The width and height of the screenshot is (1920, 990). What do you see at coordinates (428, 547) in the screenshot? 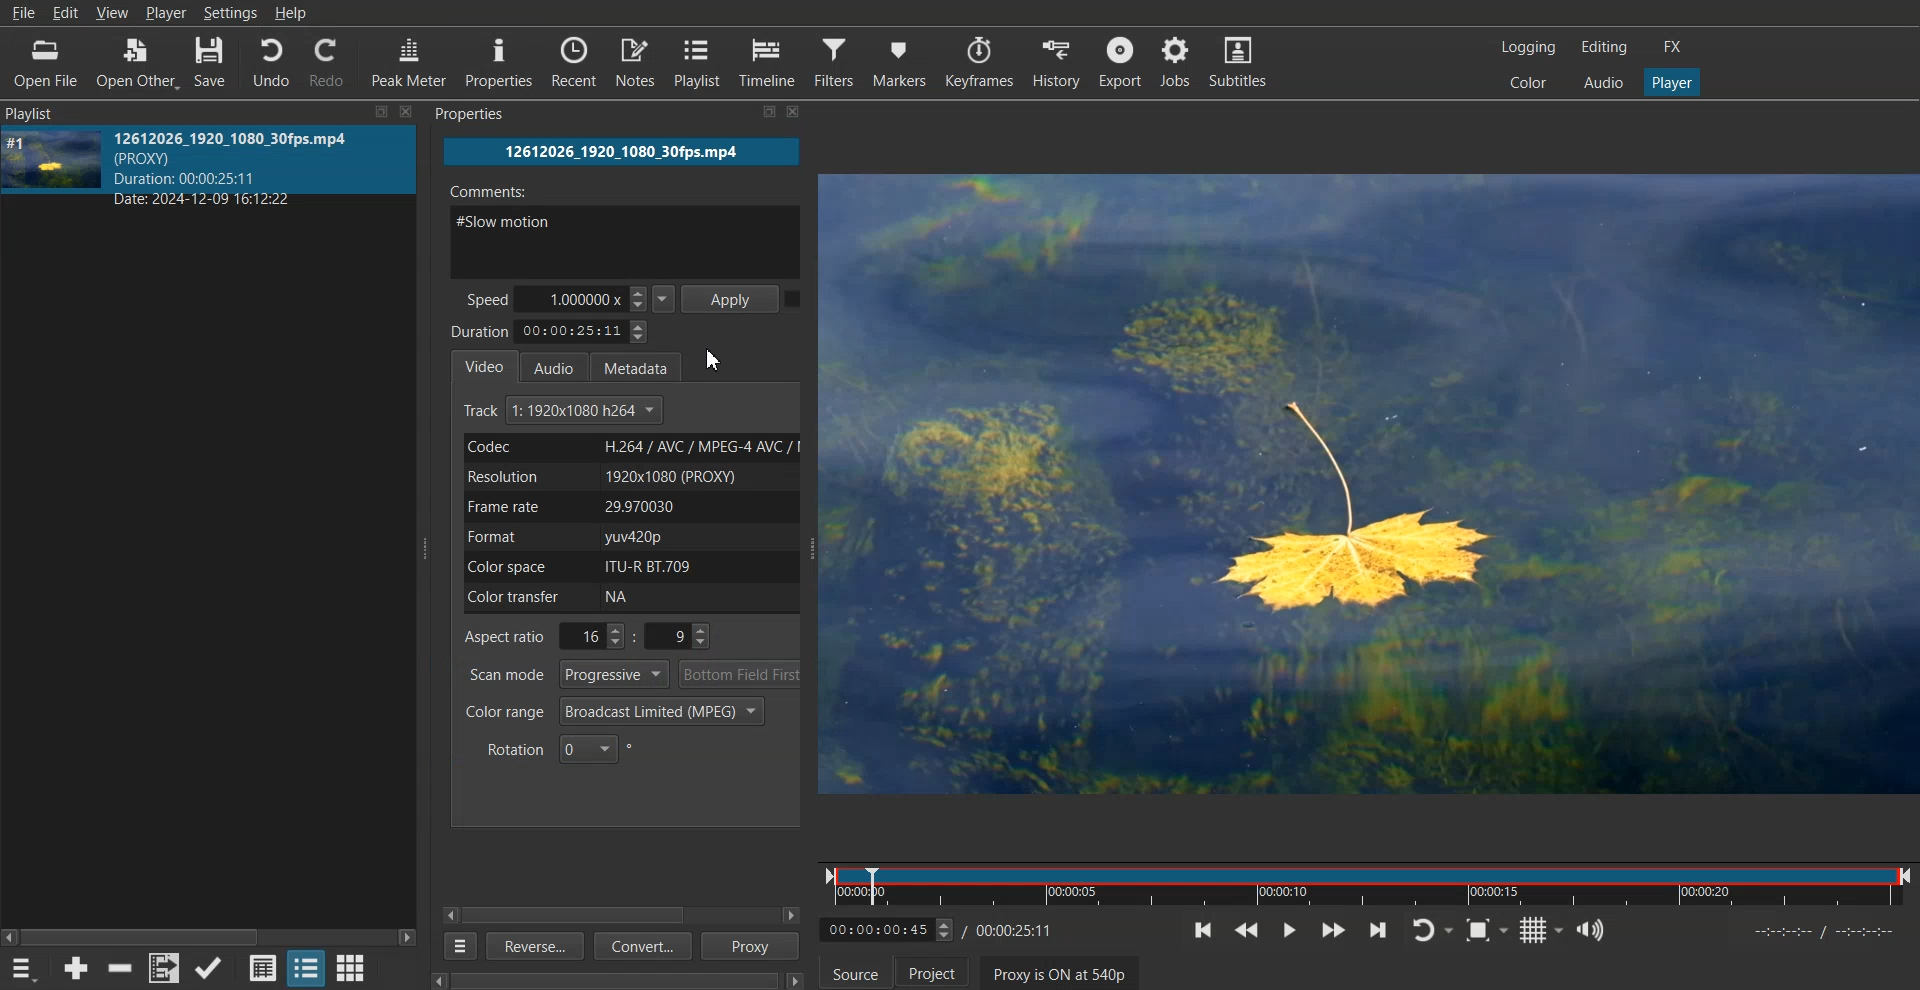
I see `Drag handle` at bounding box center [428, 547].